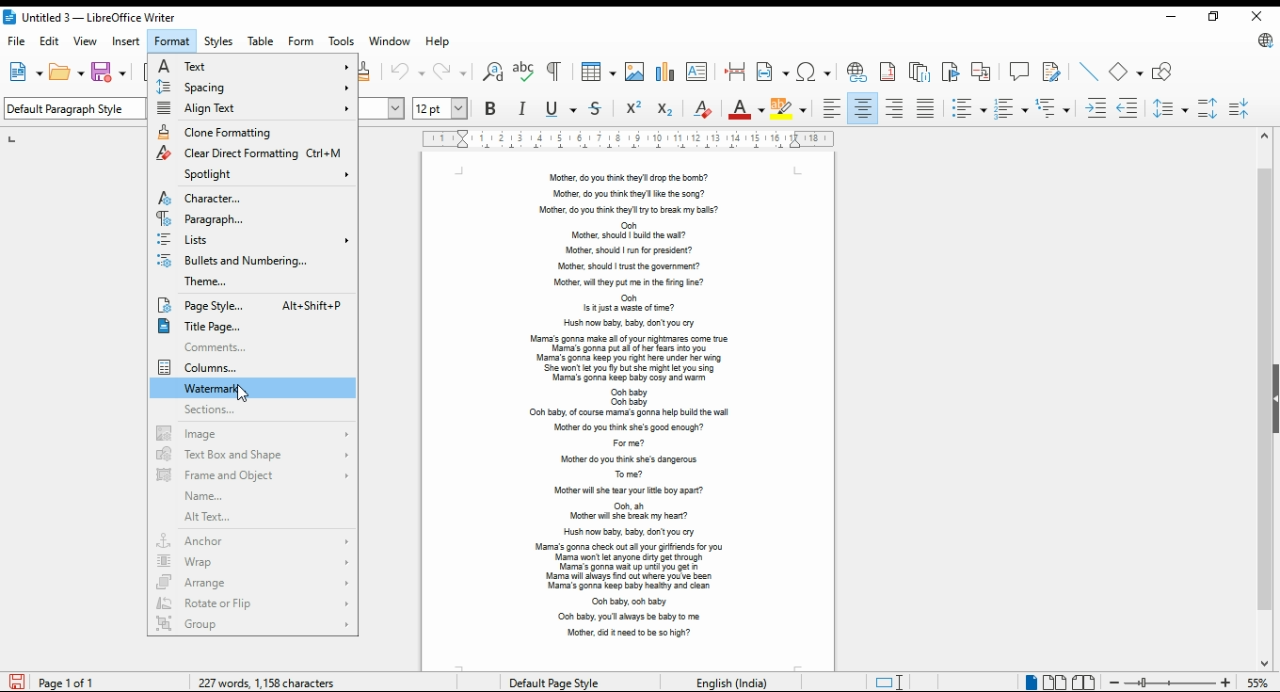 The image size is (1280, 692). I want to click on theme, so click(244, 281).